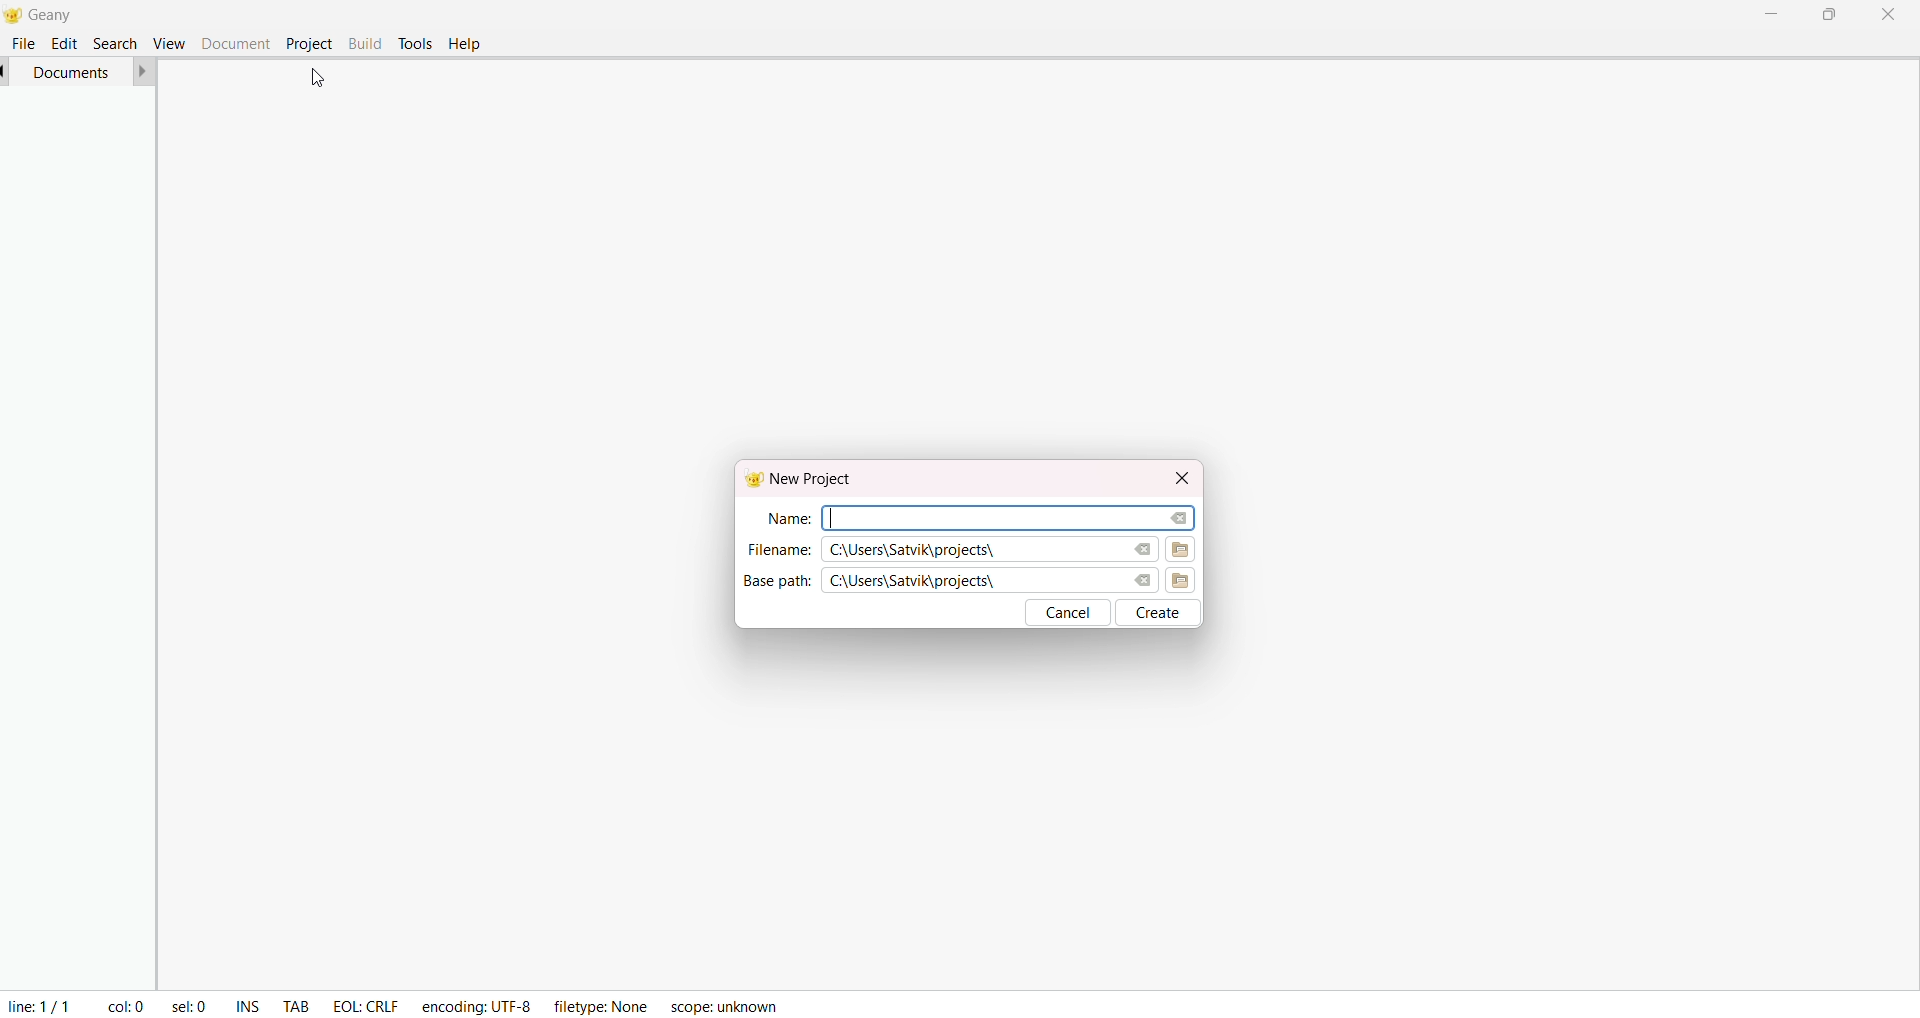  I want to click on forward, so click(144, 71).